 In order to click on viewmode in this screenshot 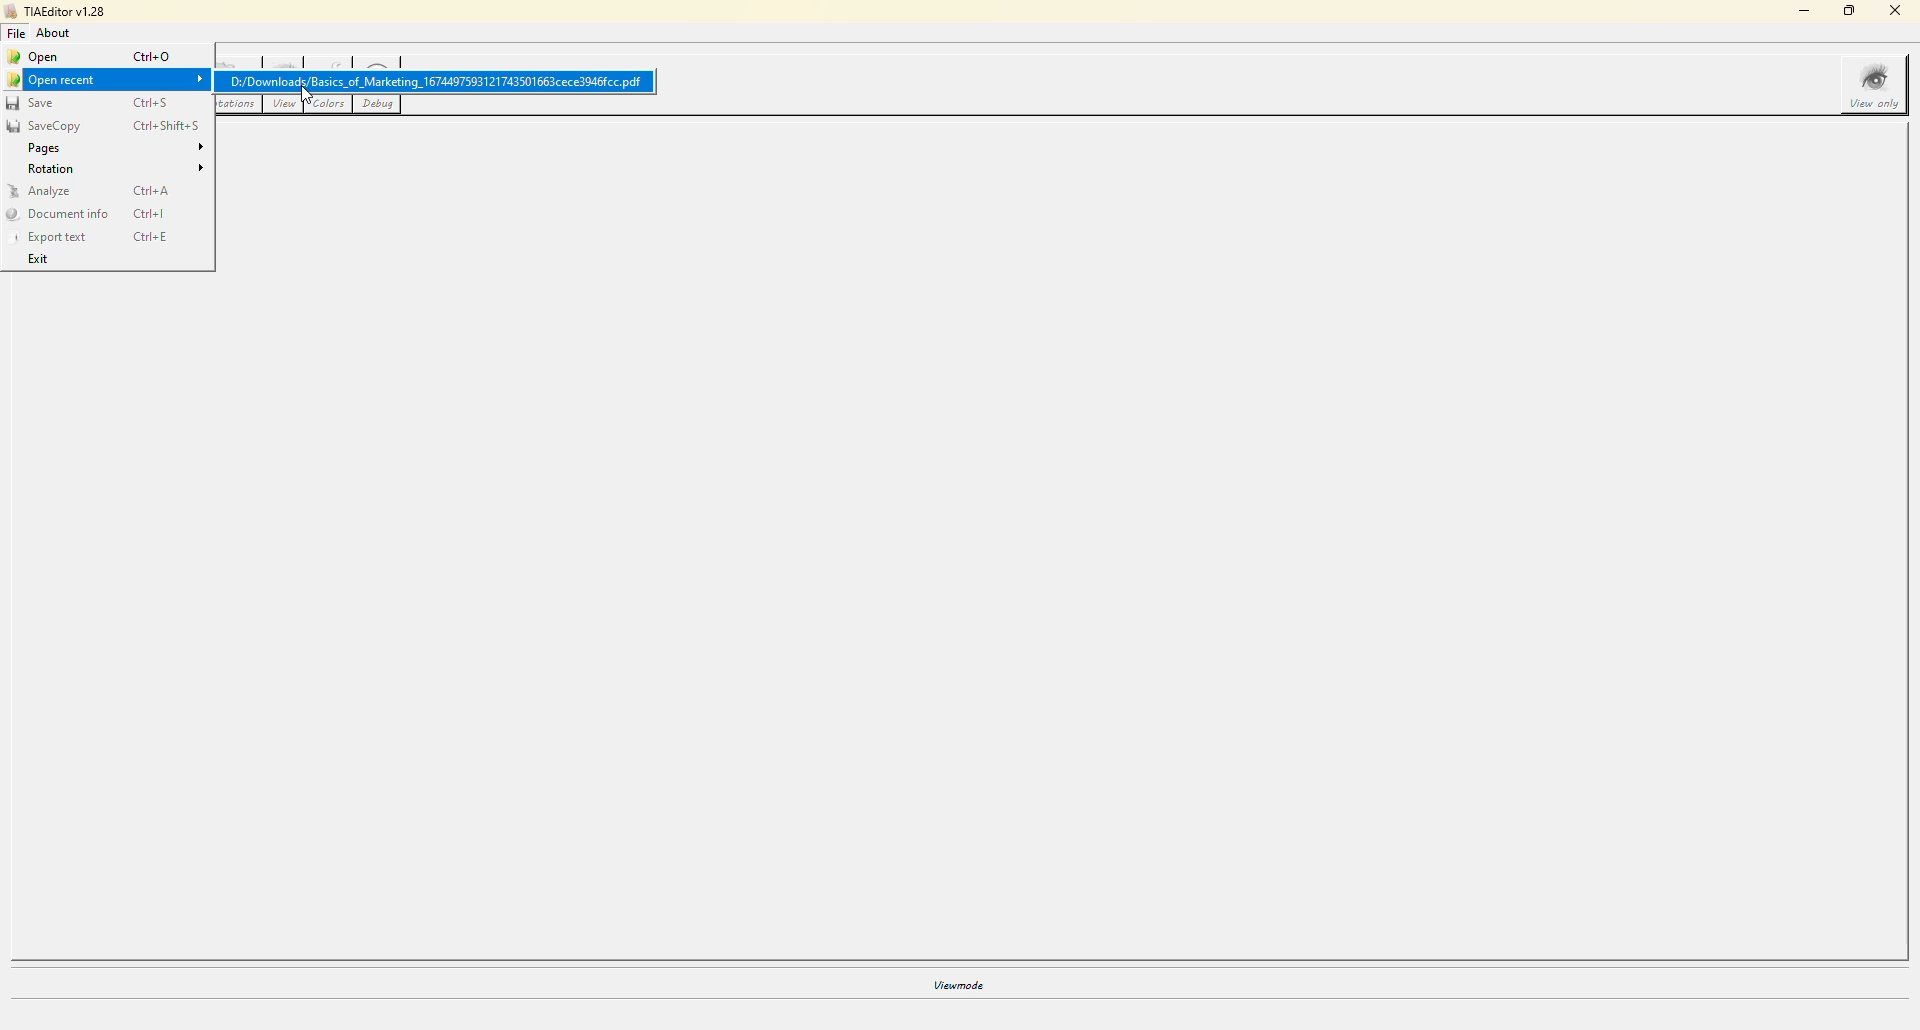, I will do `click(955, 991)`.